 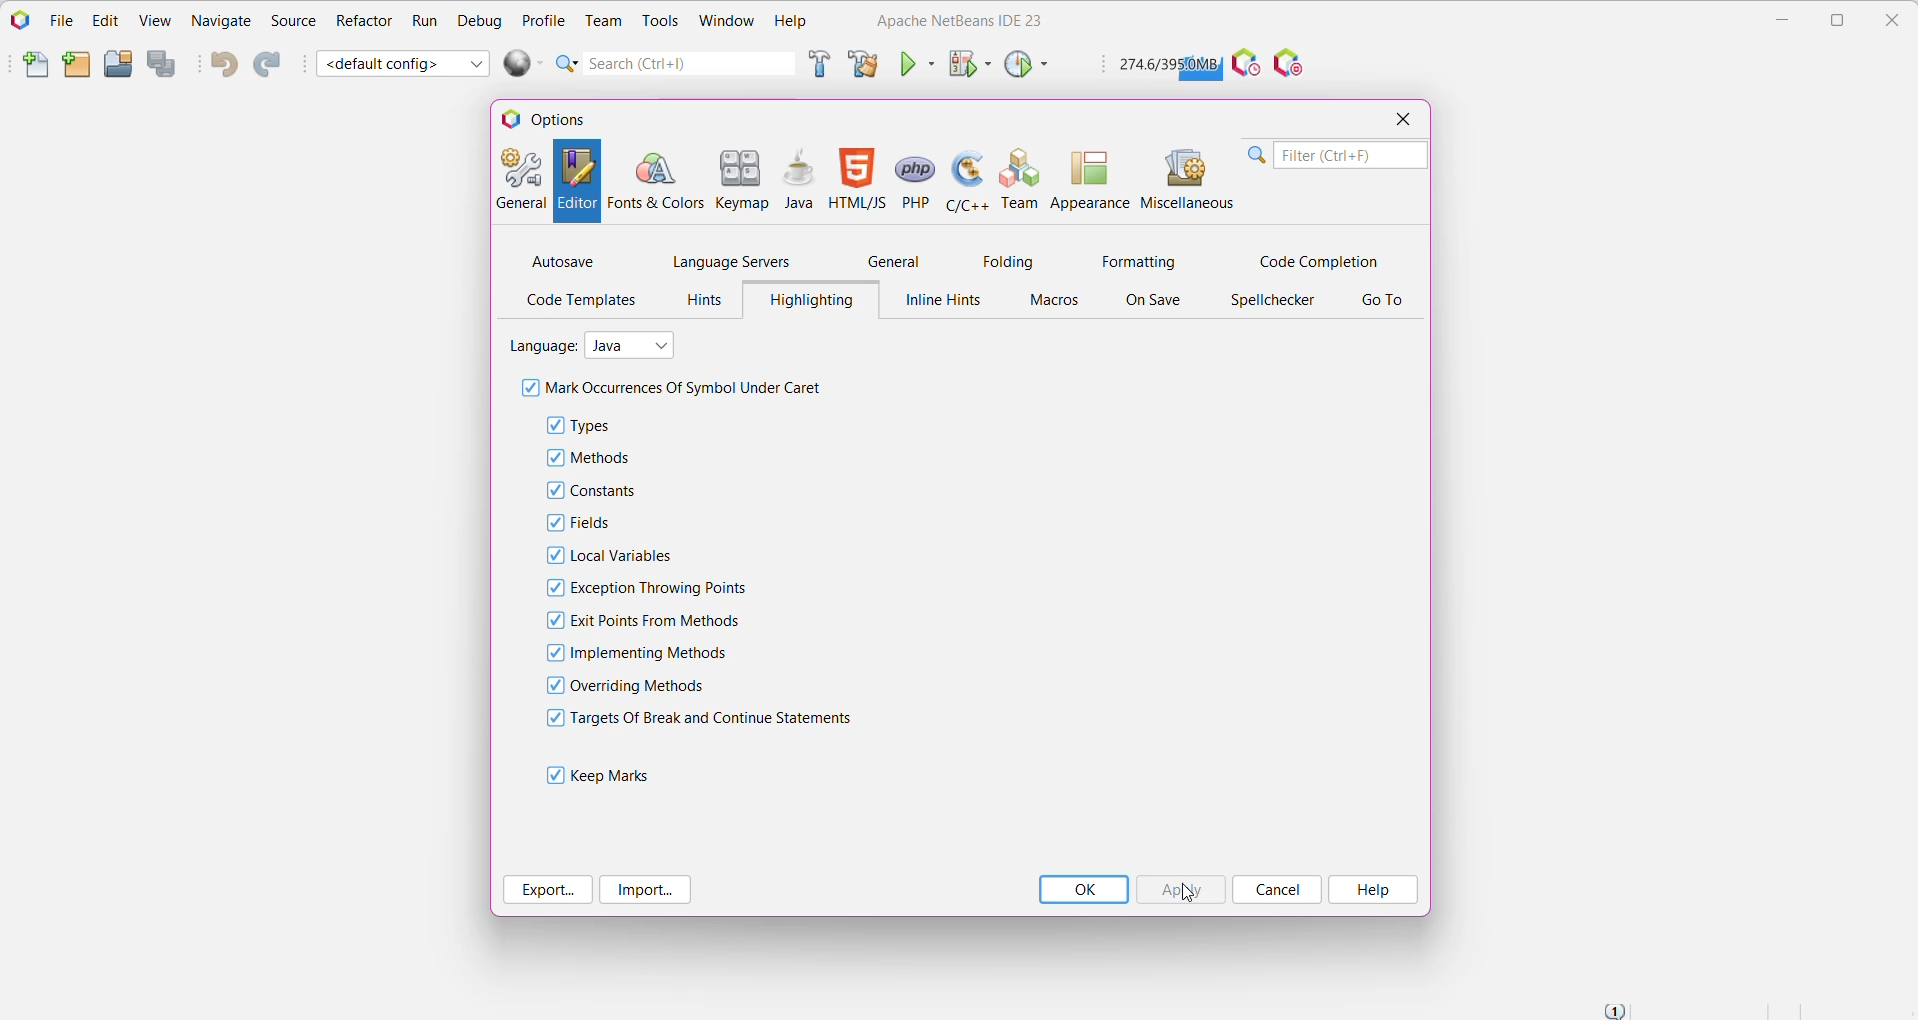 I want to click on Miscellaneous, so click(x=1185, y=179).